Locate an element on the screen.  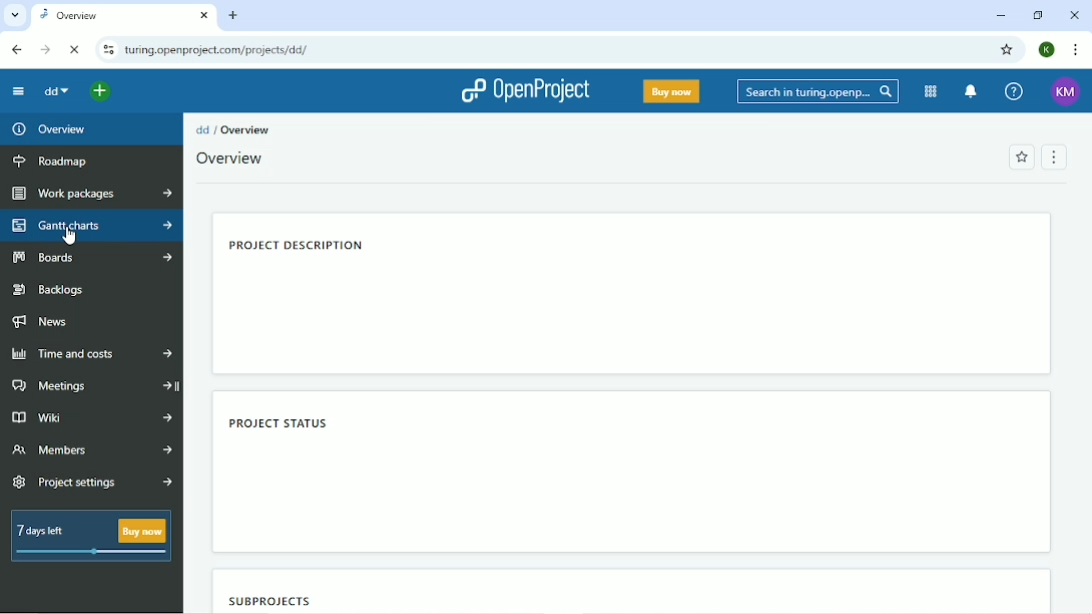
Menu is located at coordinates (1055, 157).